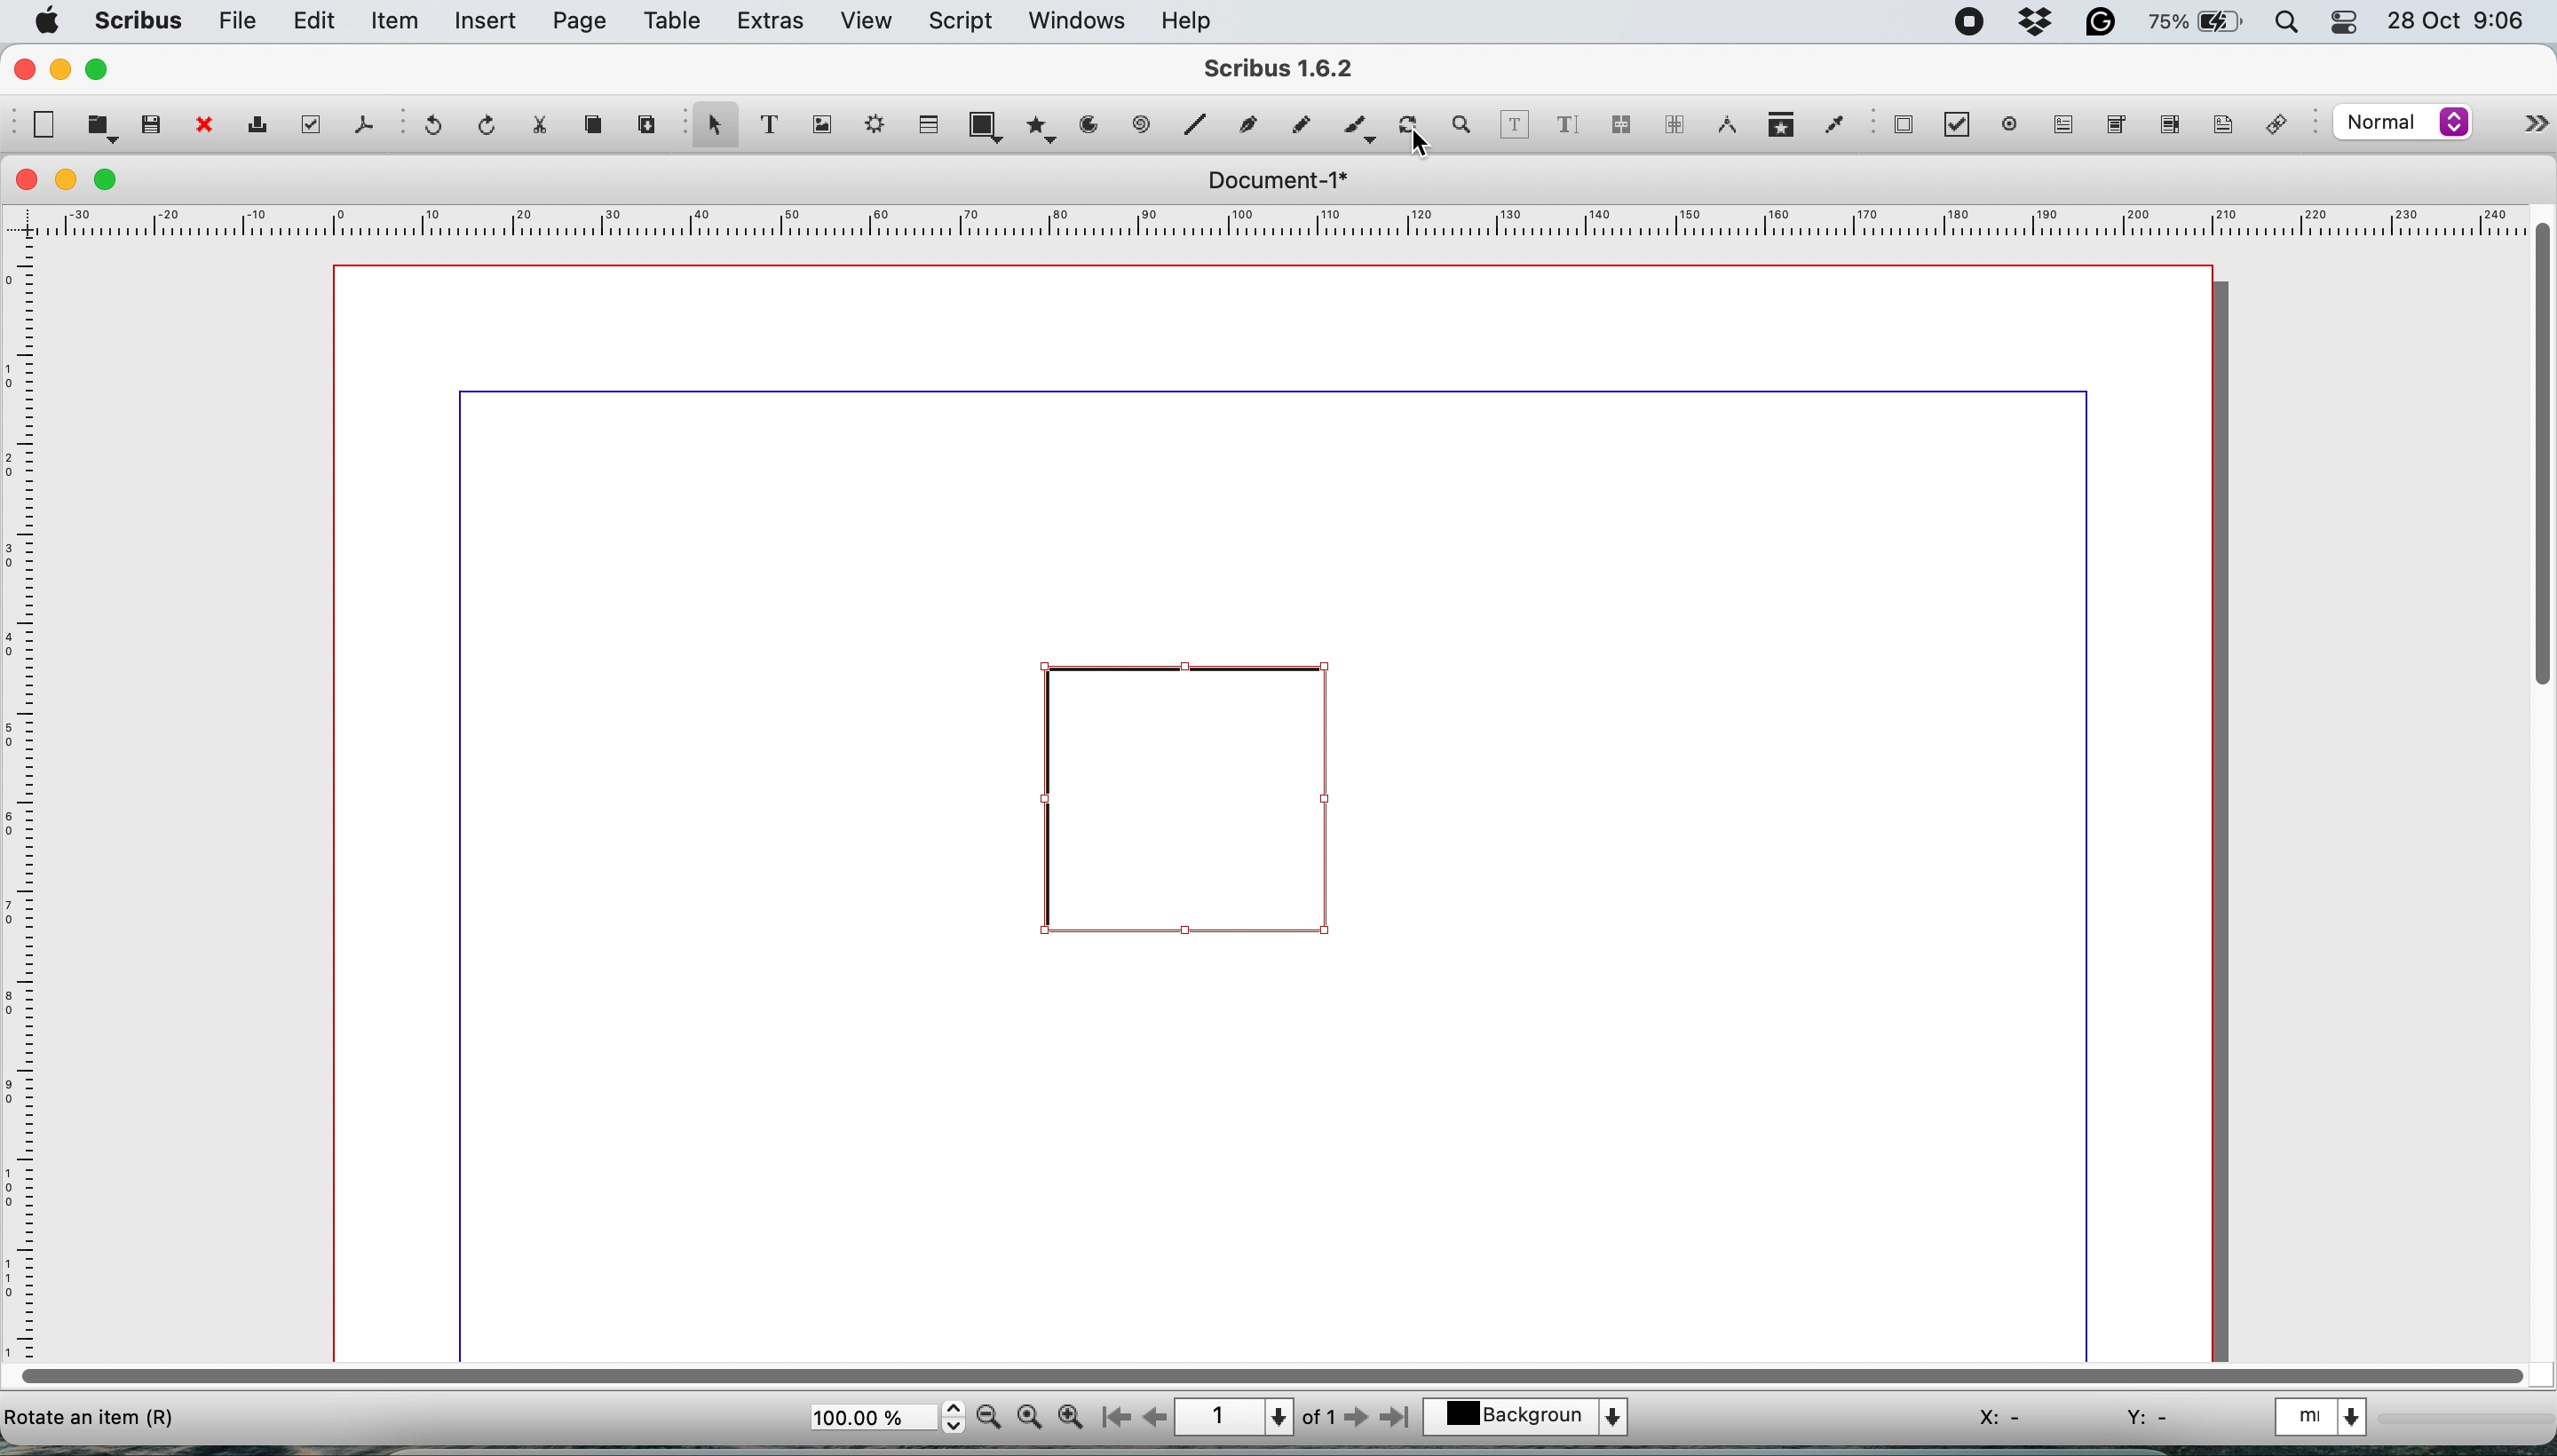  Describe the element at coordinates (151, 124) in the screenshot. I see `save` at that location.